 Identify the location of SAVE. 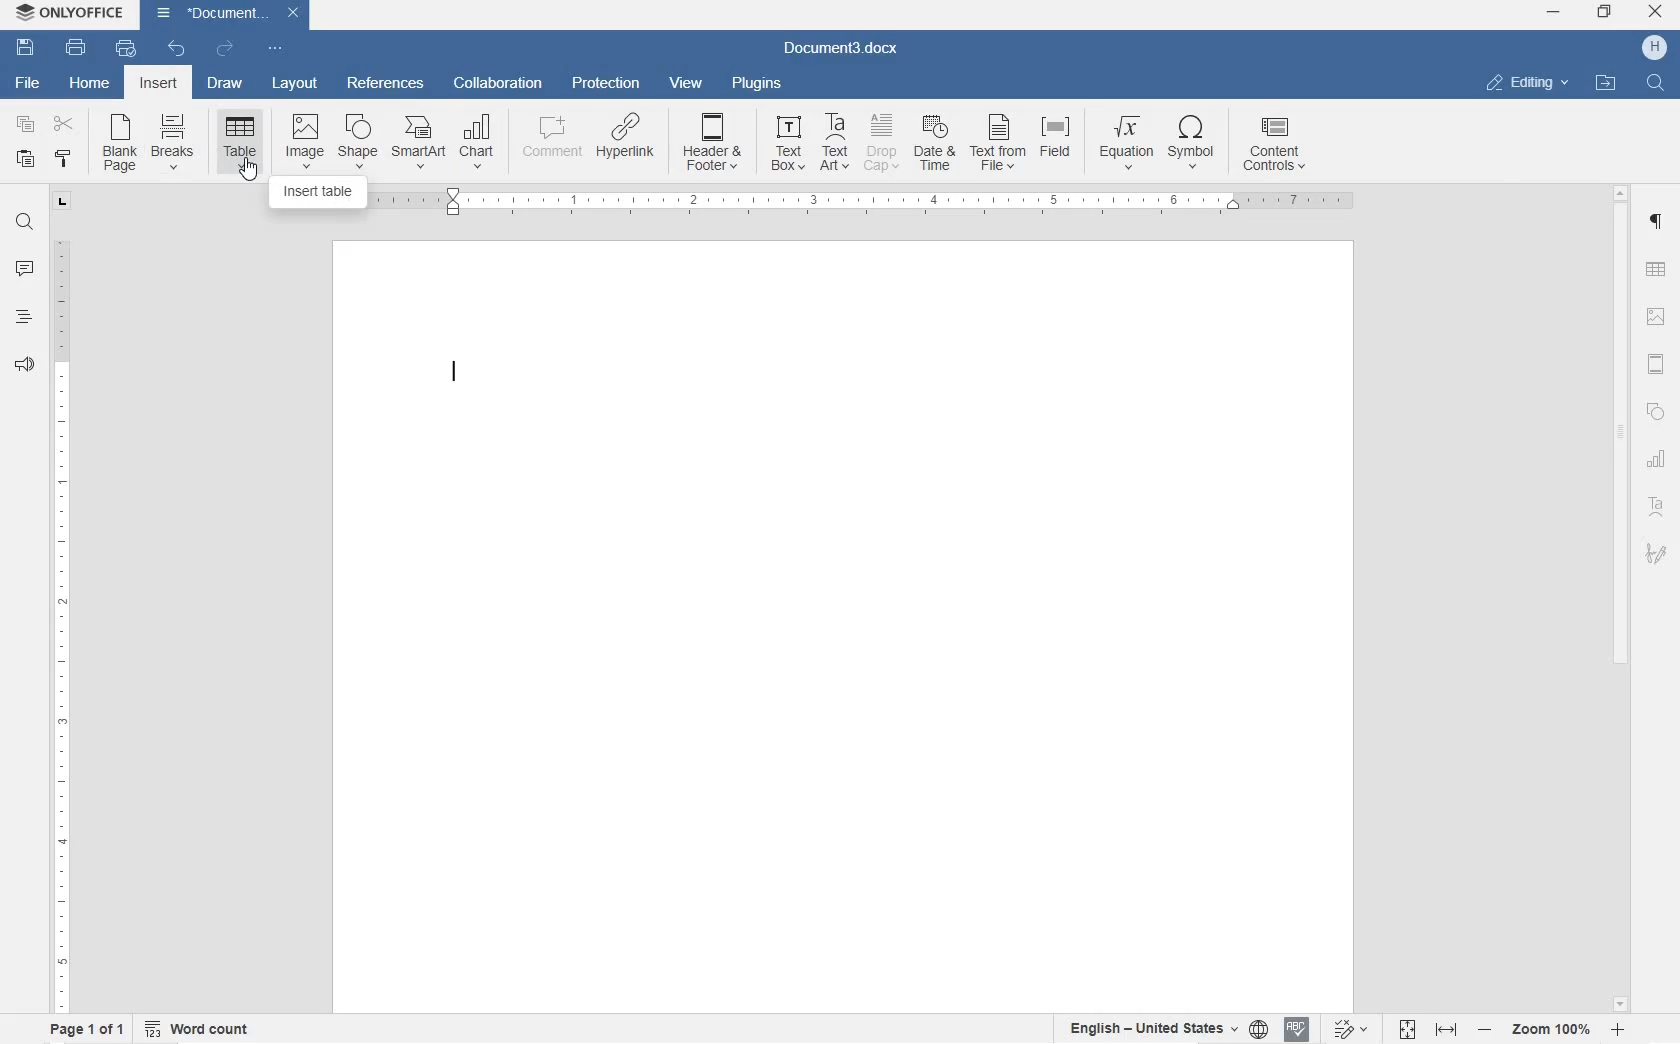
(28, 45).